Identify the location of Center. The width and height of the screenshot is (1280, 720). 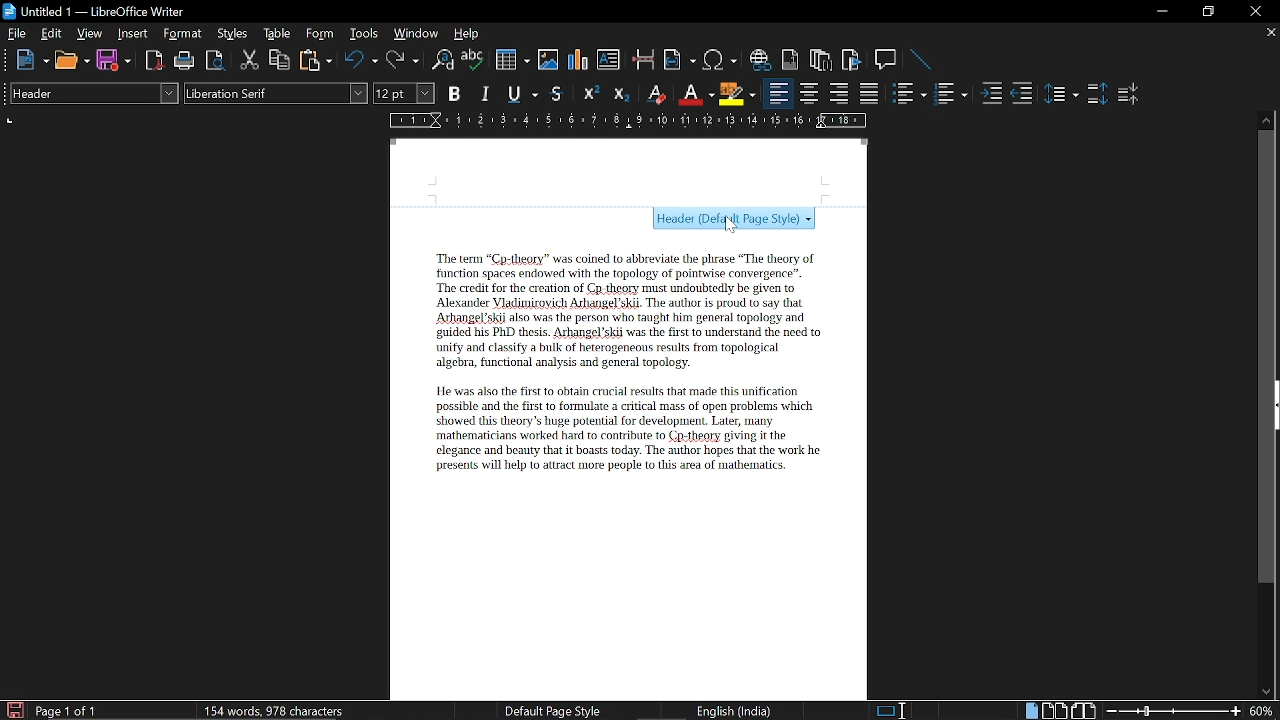
(808, 93).